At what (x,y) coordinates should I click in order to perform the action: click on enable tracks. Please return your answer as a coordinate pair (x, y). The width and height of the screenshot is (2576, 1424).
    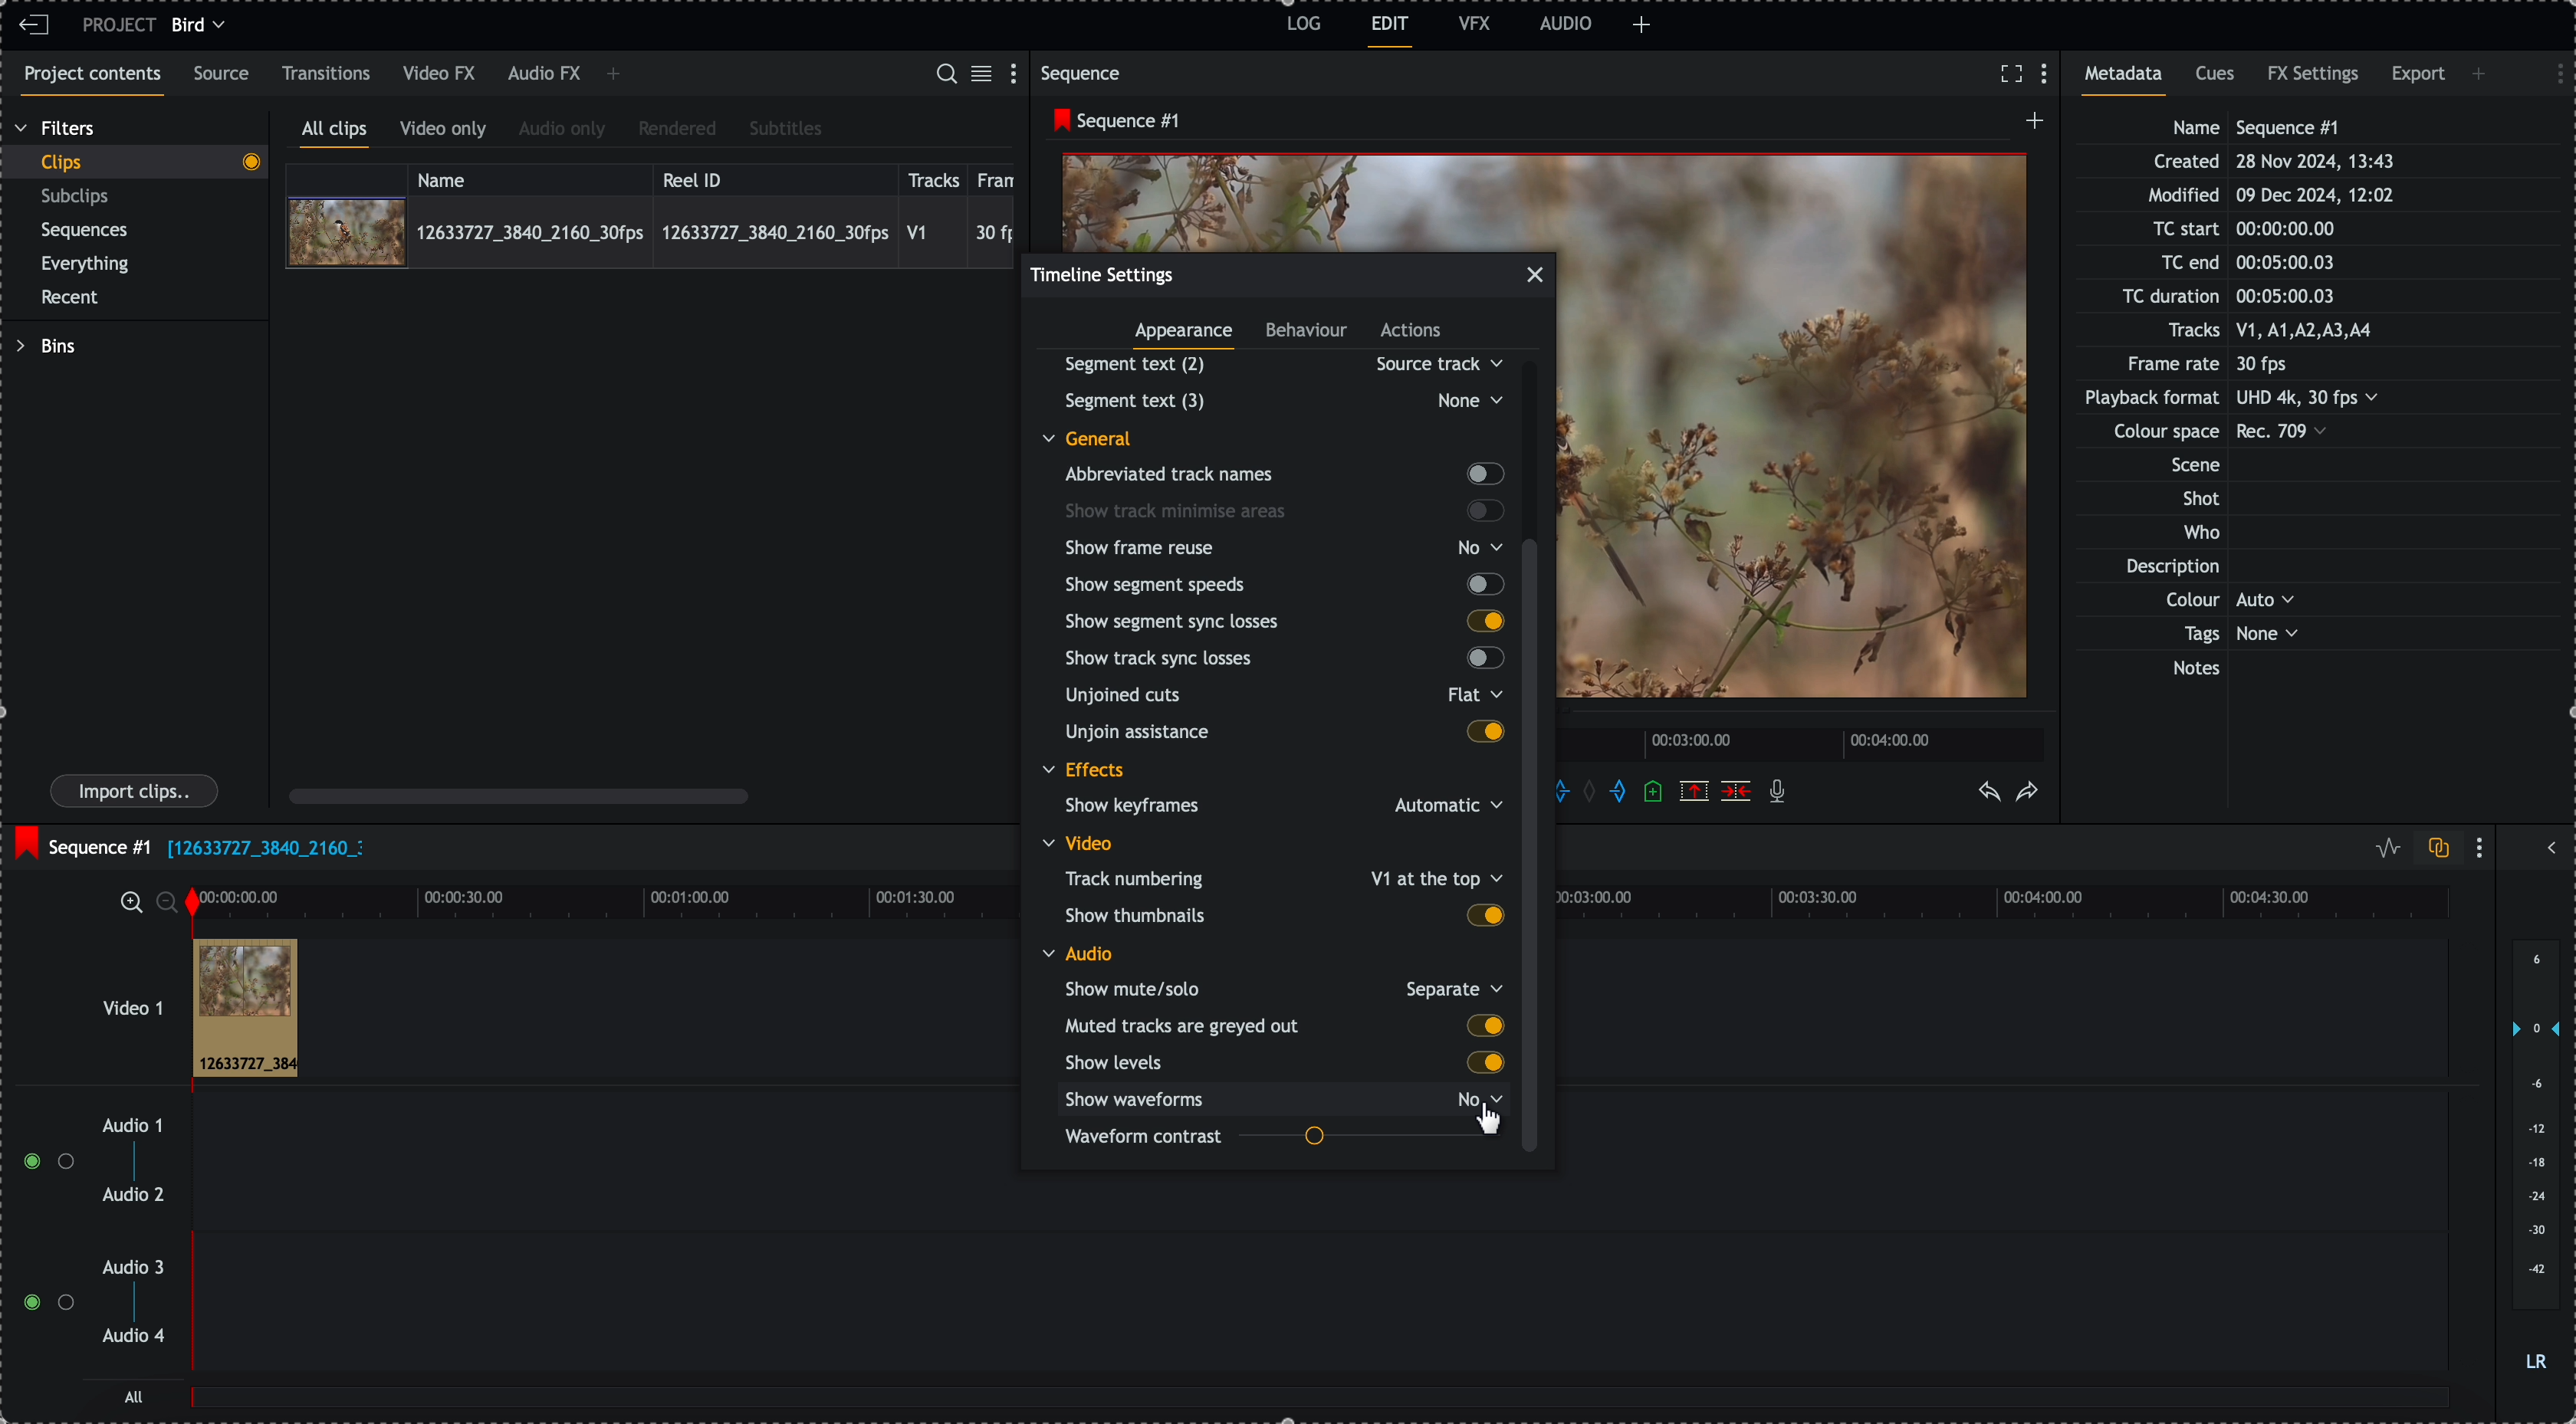
    Looking at the image, I should click on (40, 1233).